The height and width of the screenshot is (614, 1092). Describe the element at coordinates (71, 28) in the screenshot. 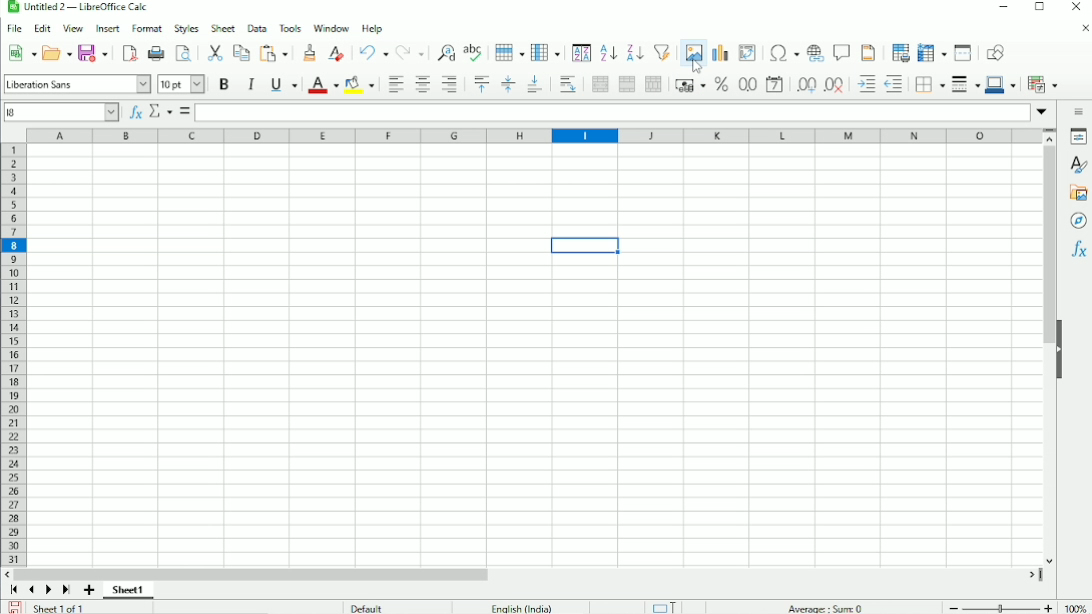

I see `View` at that location.